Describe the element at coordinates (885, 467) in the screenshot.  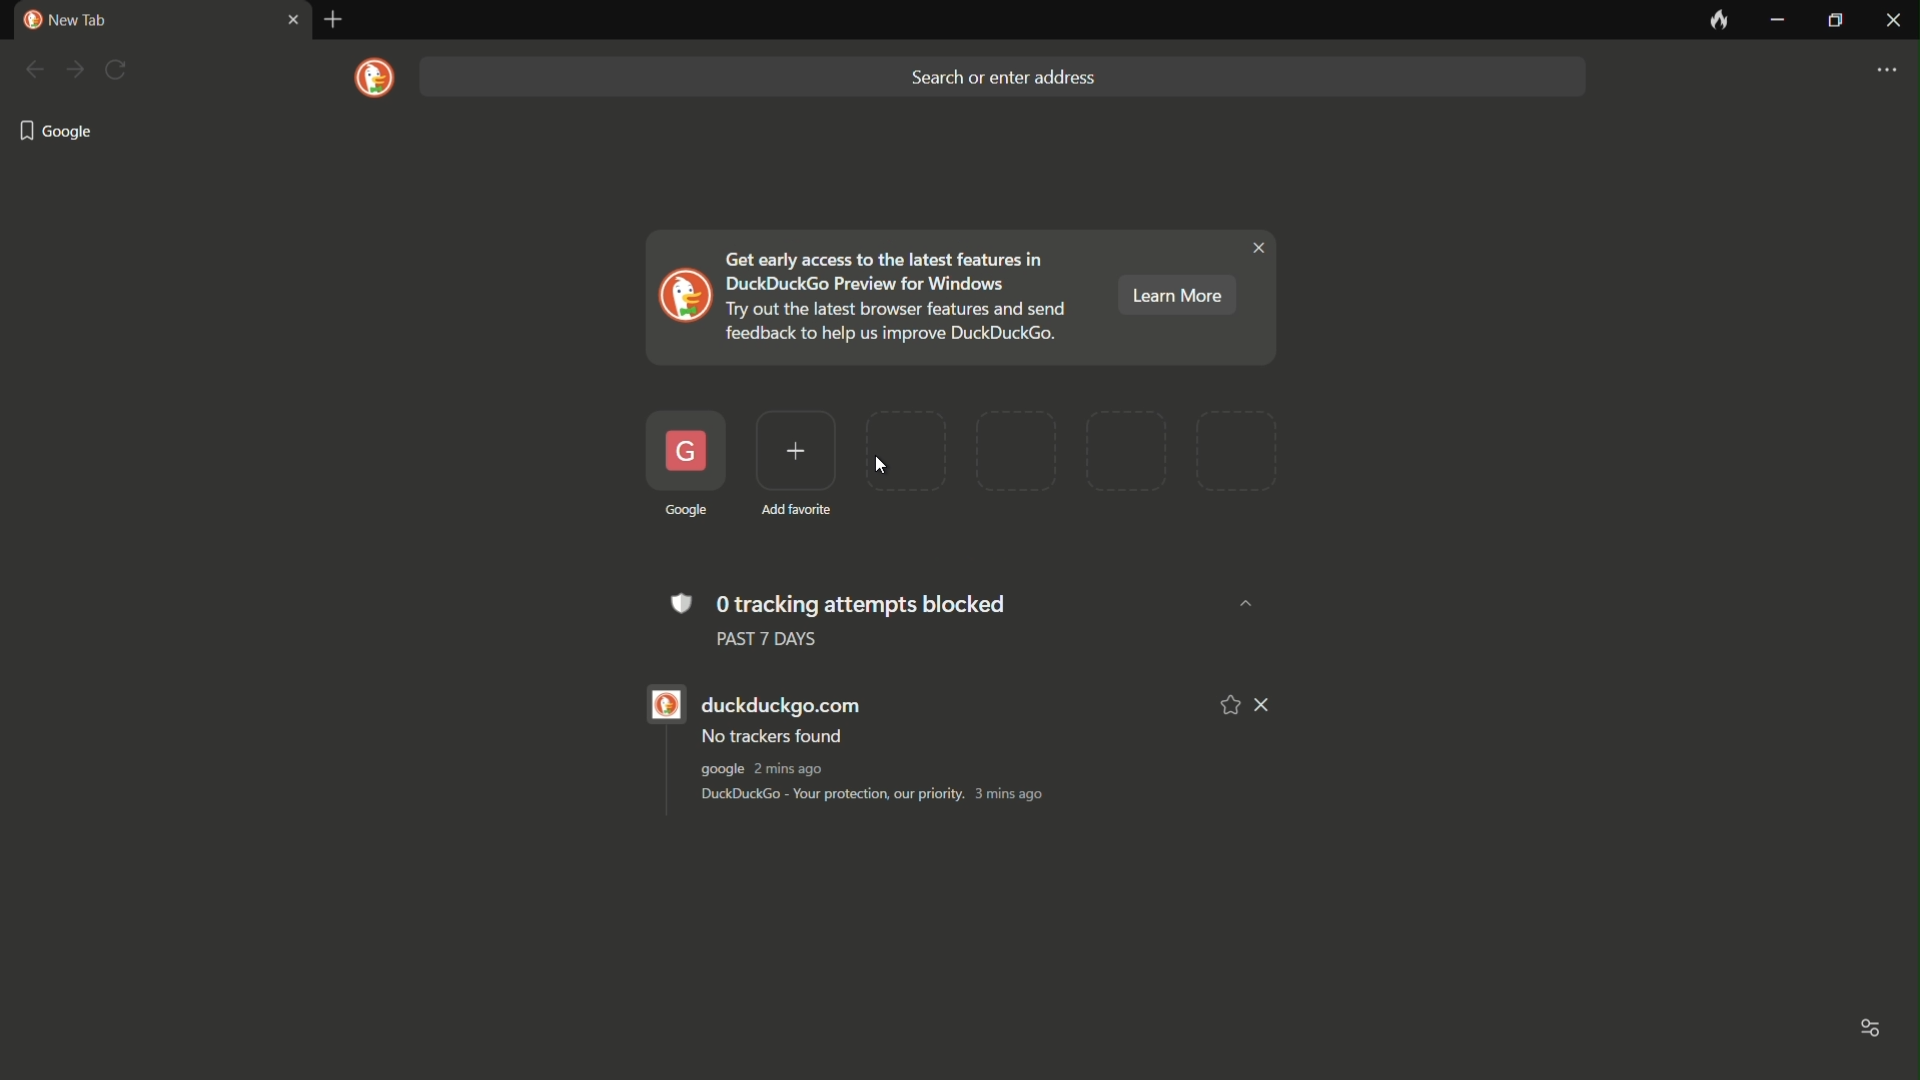
I see `cursor` at that location.